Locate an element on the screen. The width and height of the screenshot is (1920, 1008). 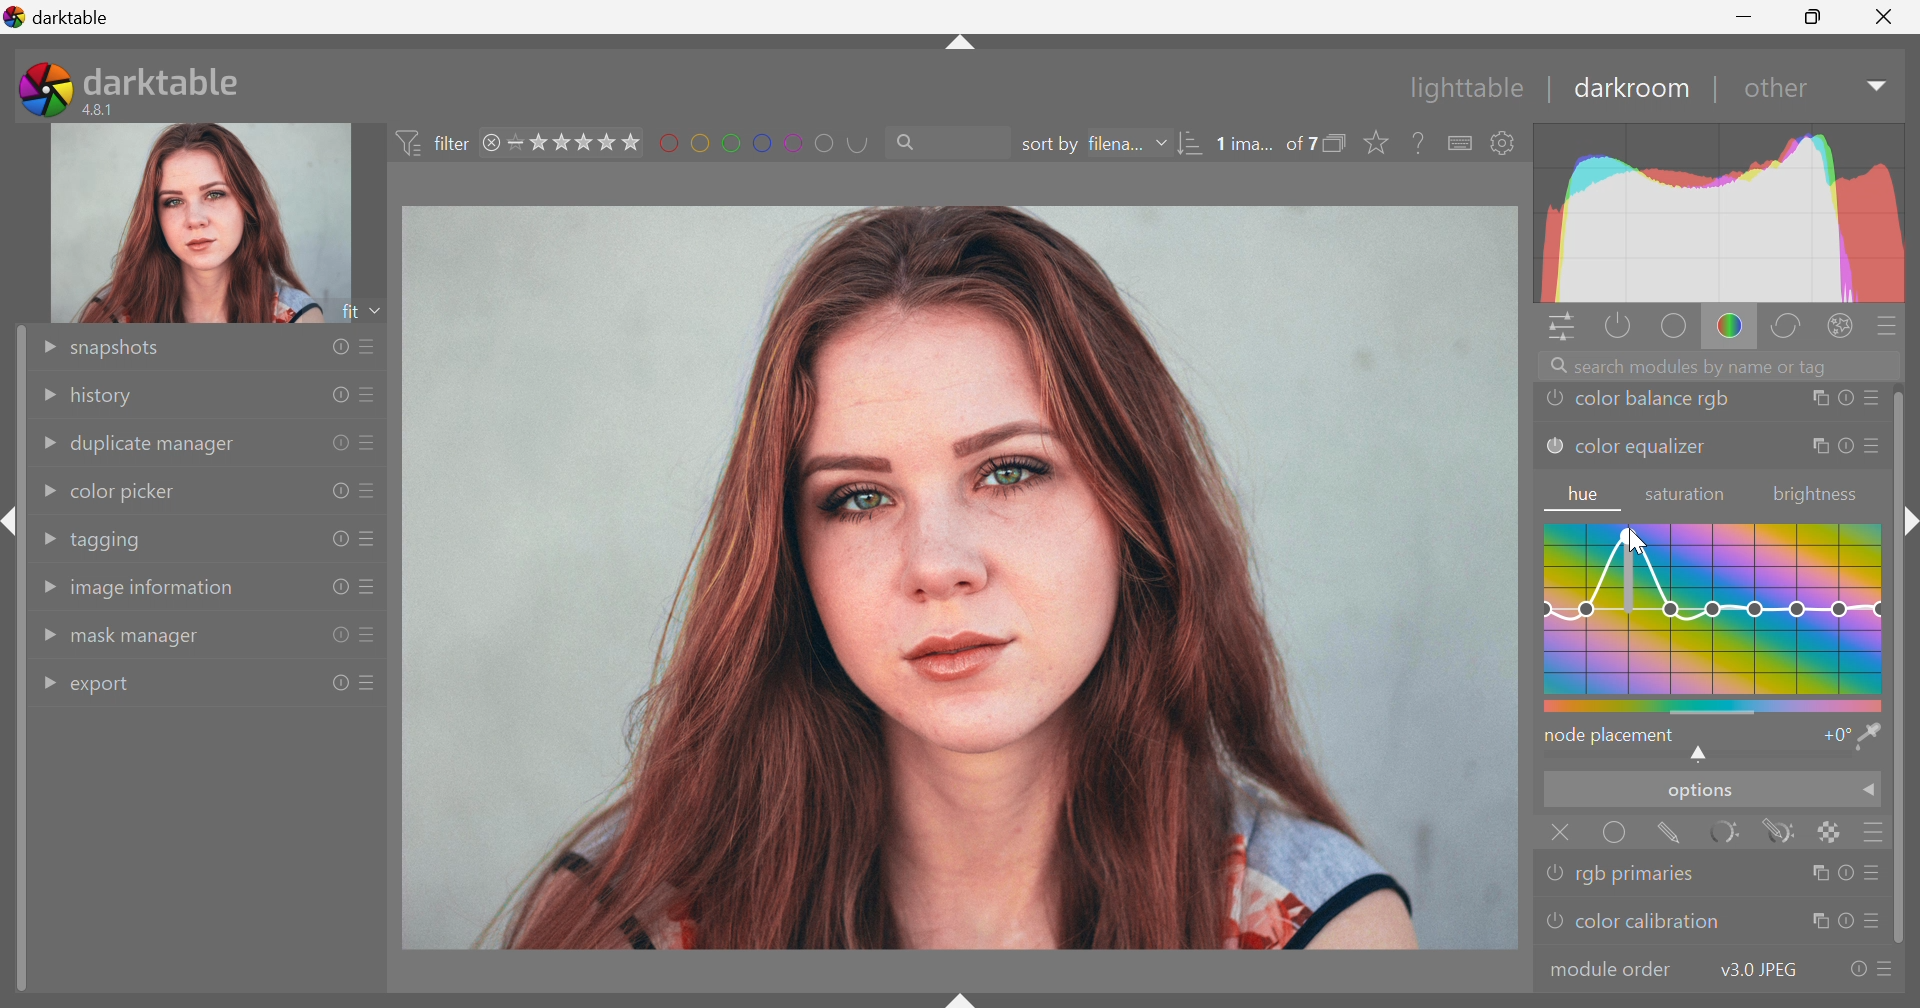
reset is located at coordinates (337, 441).